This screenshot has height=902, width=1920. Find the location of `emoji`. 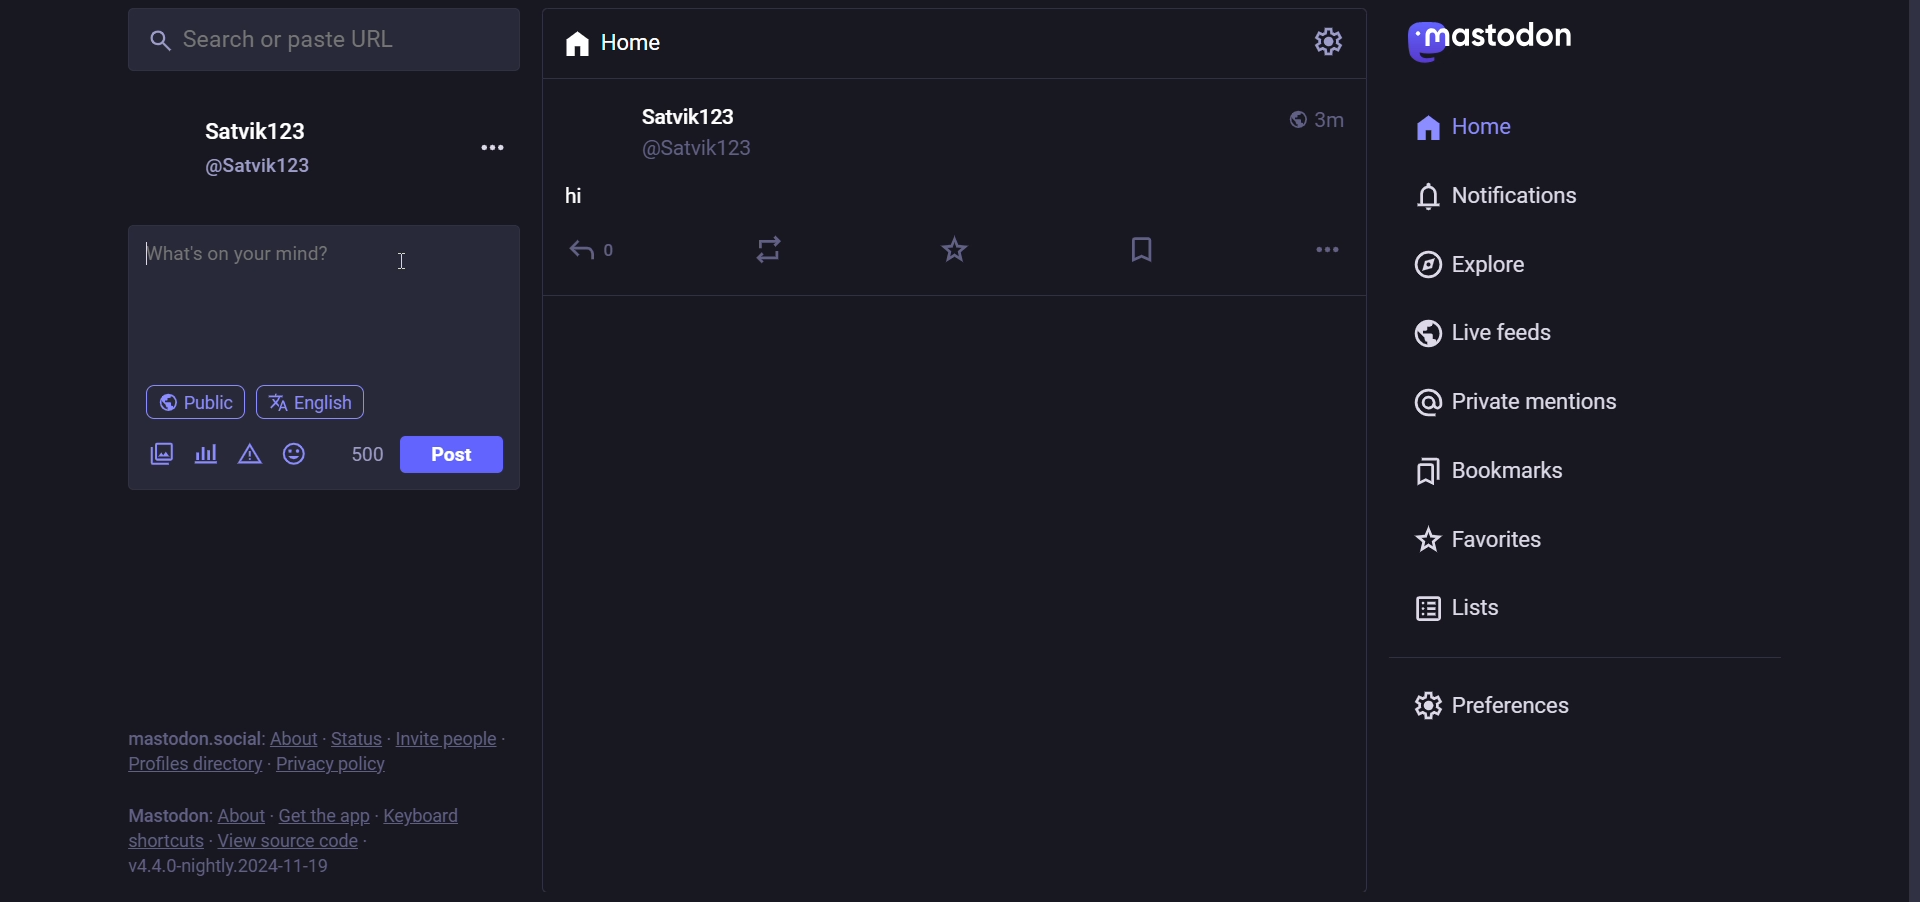

emoji is located at coordinates (295, 452).